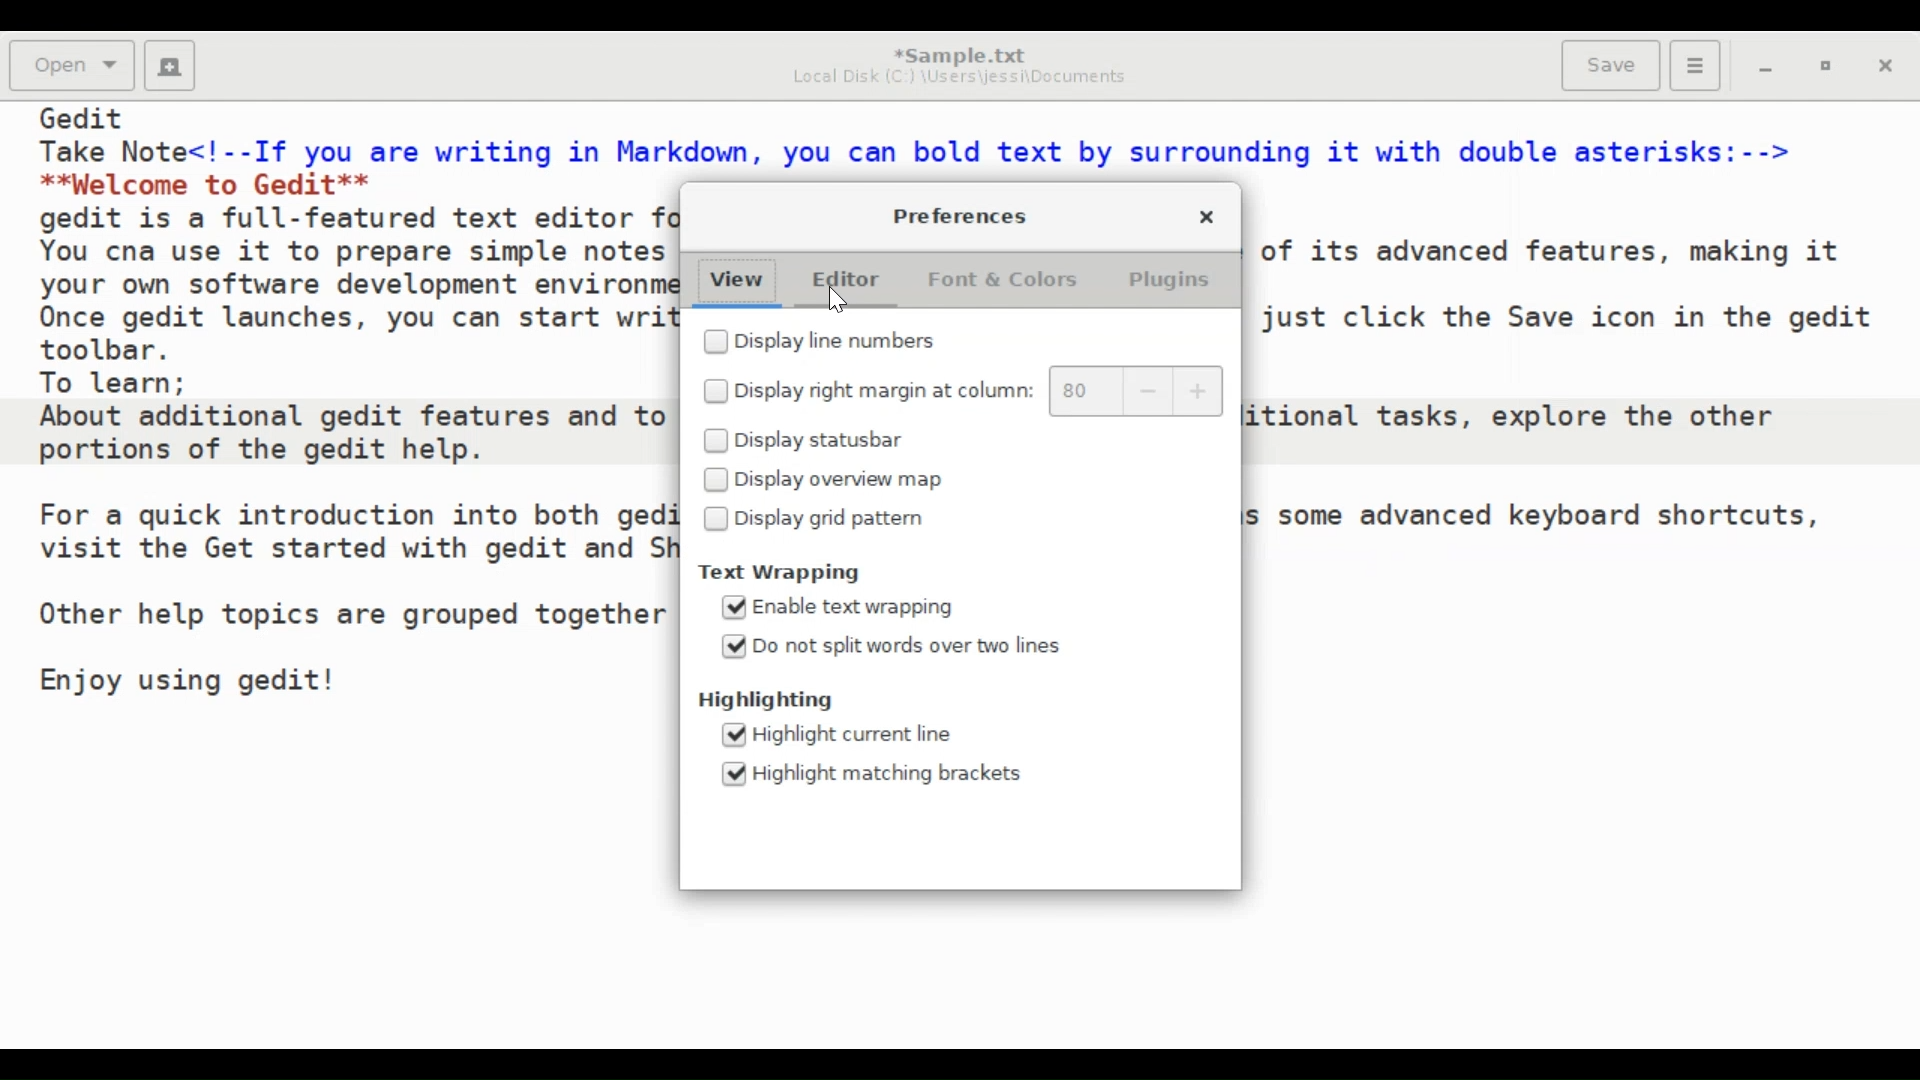 The image size is (1920, 1080). I want to click on (un)Select Do not split words over two lines , so click(892, 646).